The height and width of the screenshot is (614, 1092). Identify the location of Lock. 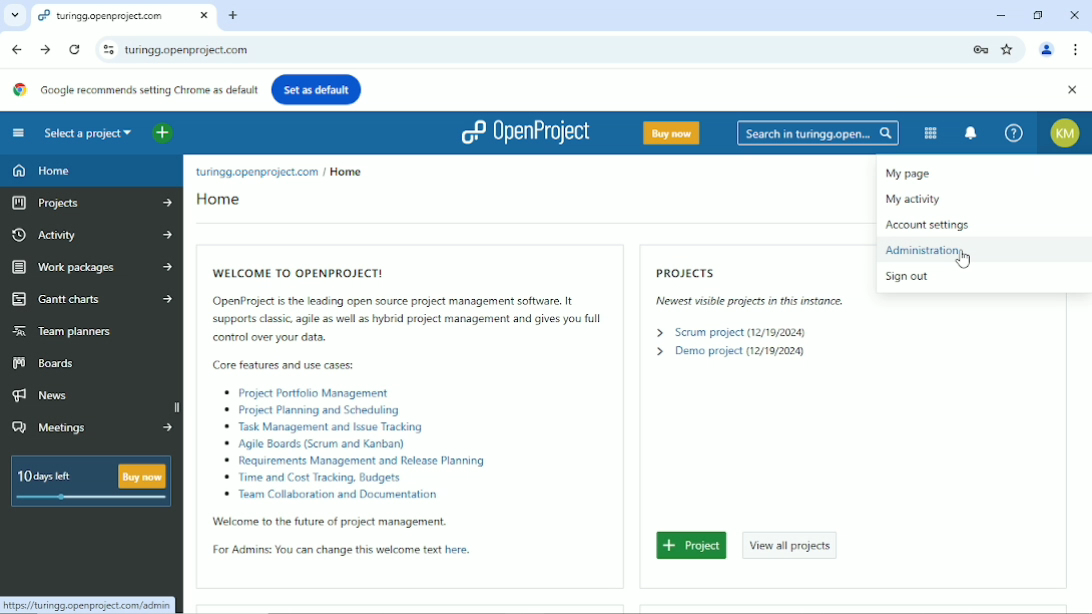
(980, 48).